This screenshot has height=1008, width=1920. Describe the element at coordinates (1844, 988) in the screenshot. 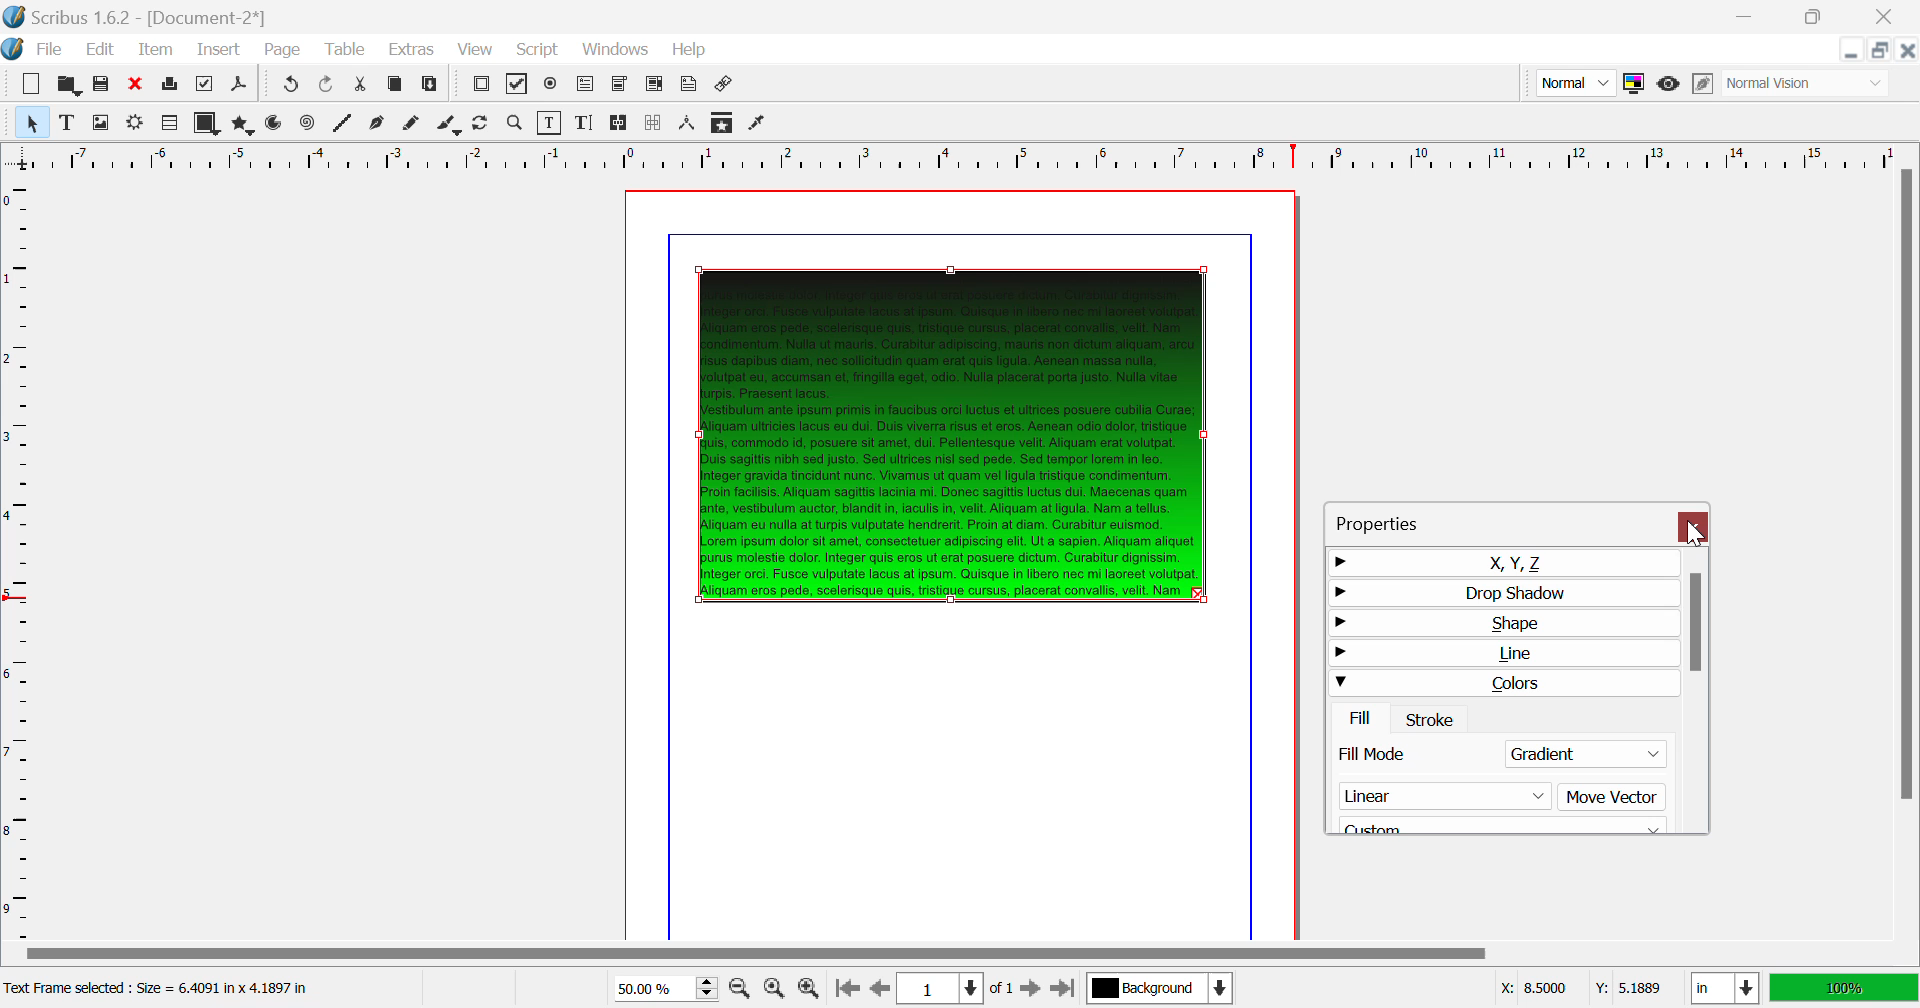

I see `Display Appearance` at that location.